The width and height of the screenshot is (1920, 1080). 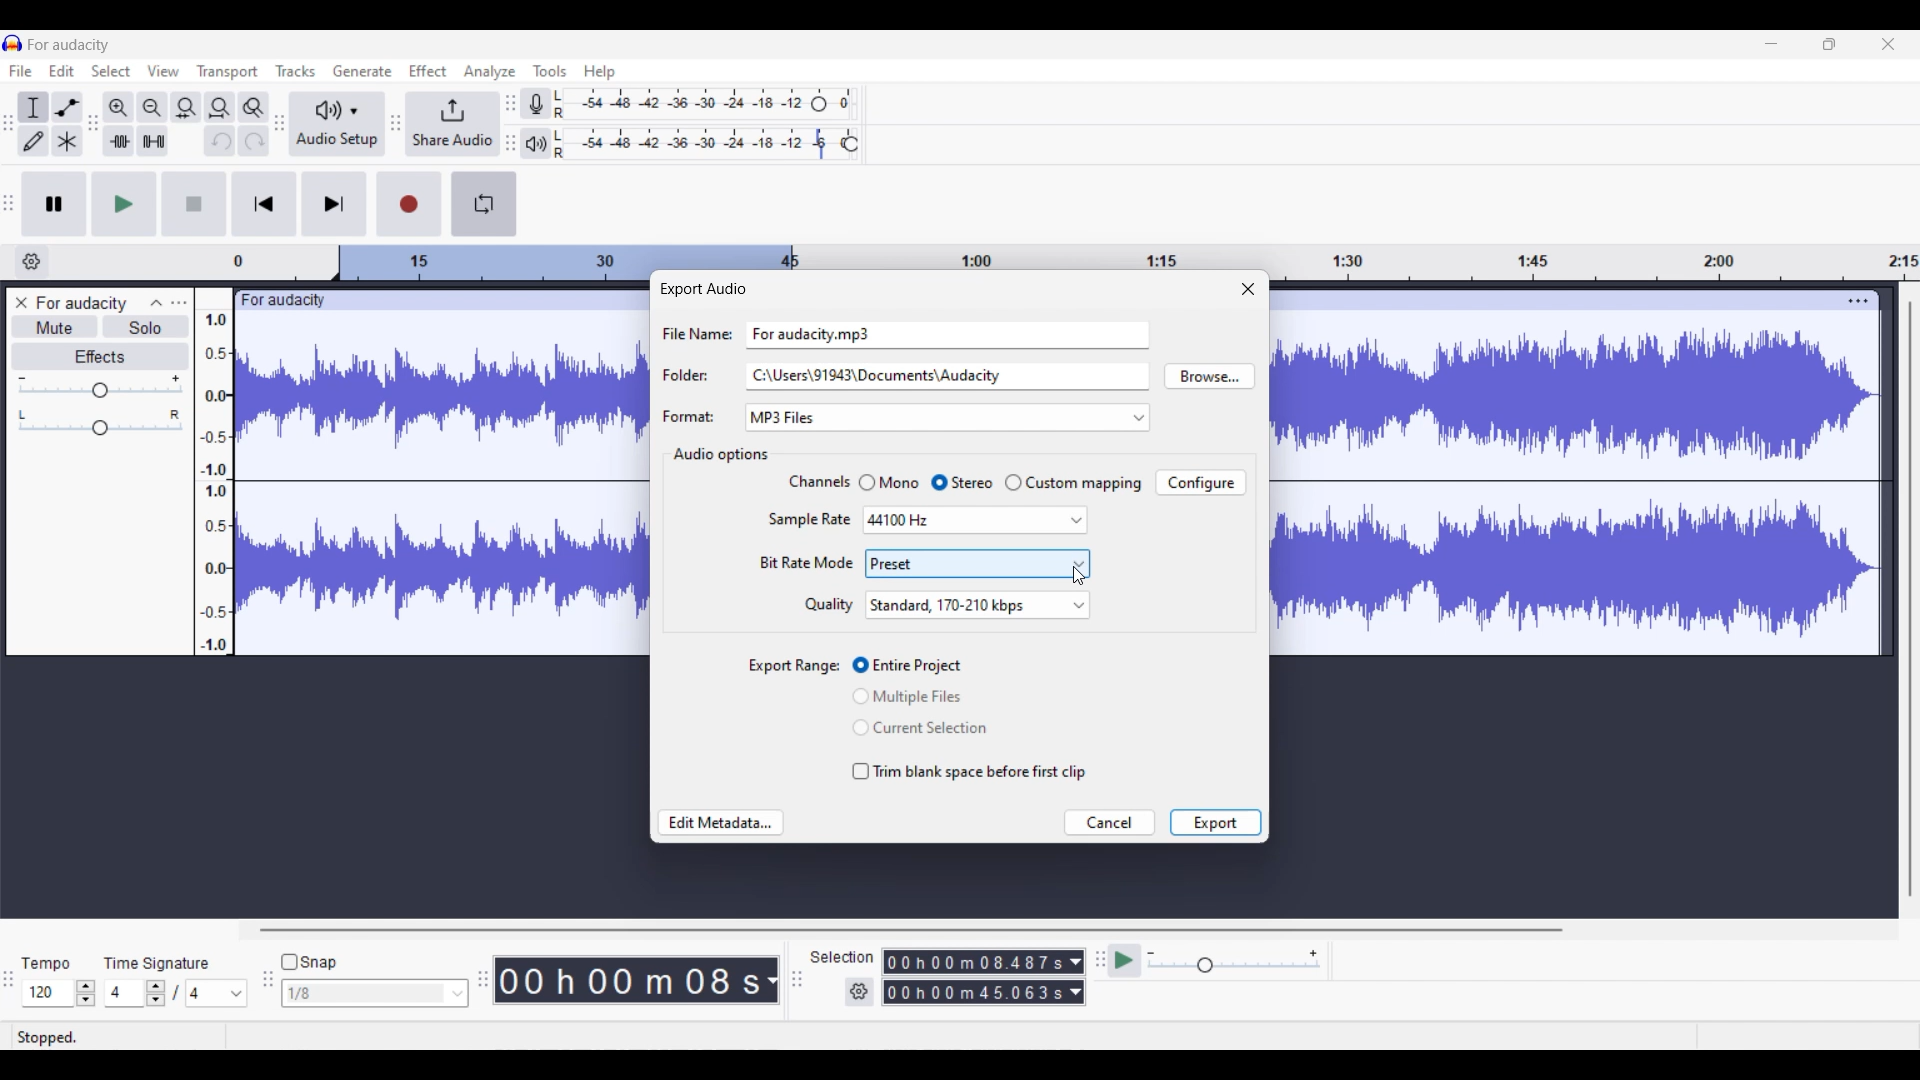 What do you see at coordinates (67, 141) in the screenshot?
I see `Multi-tool` at bounding box center [67, 141].